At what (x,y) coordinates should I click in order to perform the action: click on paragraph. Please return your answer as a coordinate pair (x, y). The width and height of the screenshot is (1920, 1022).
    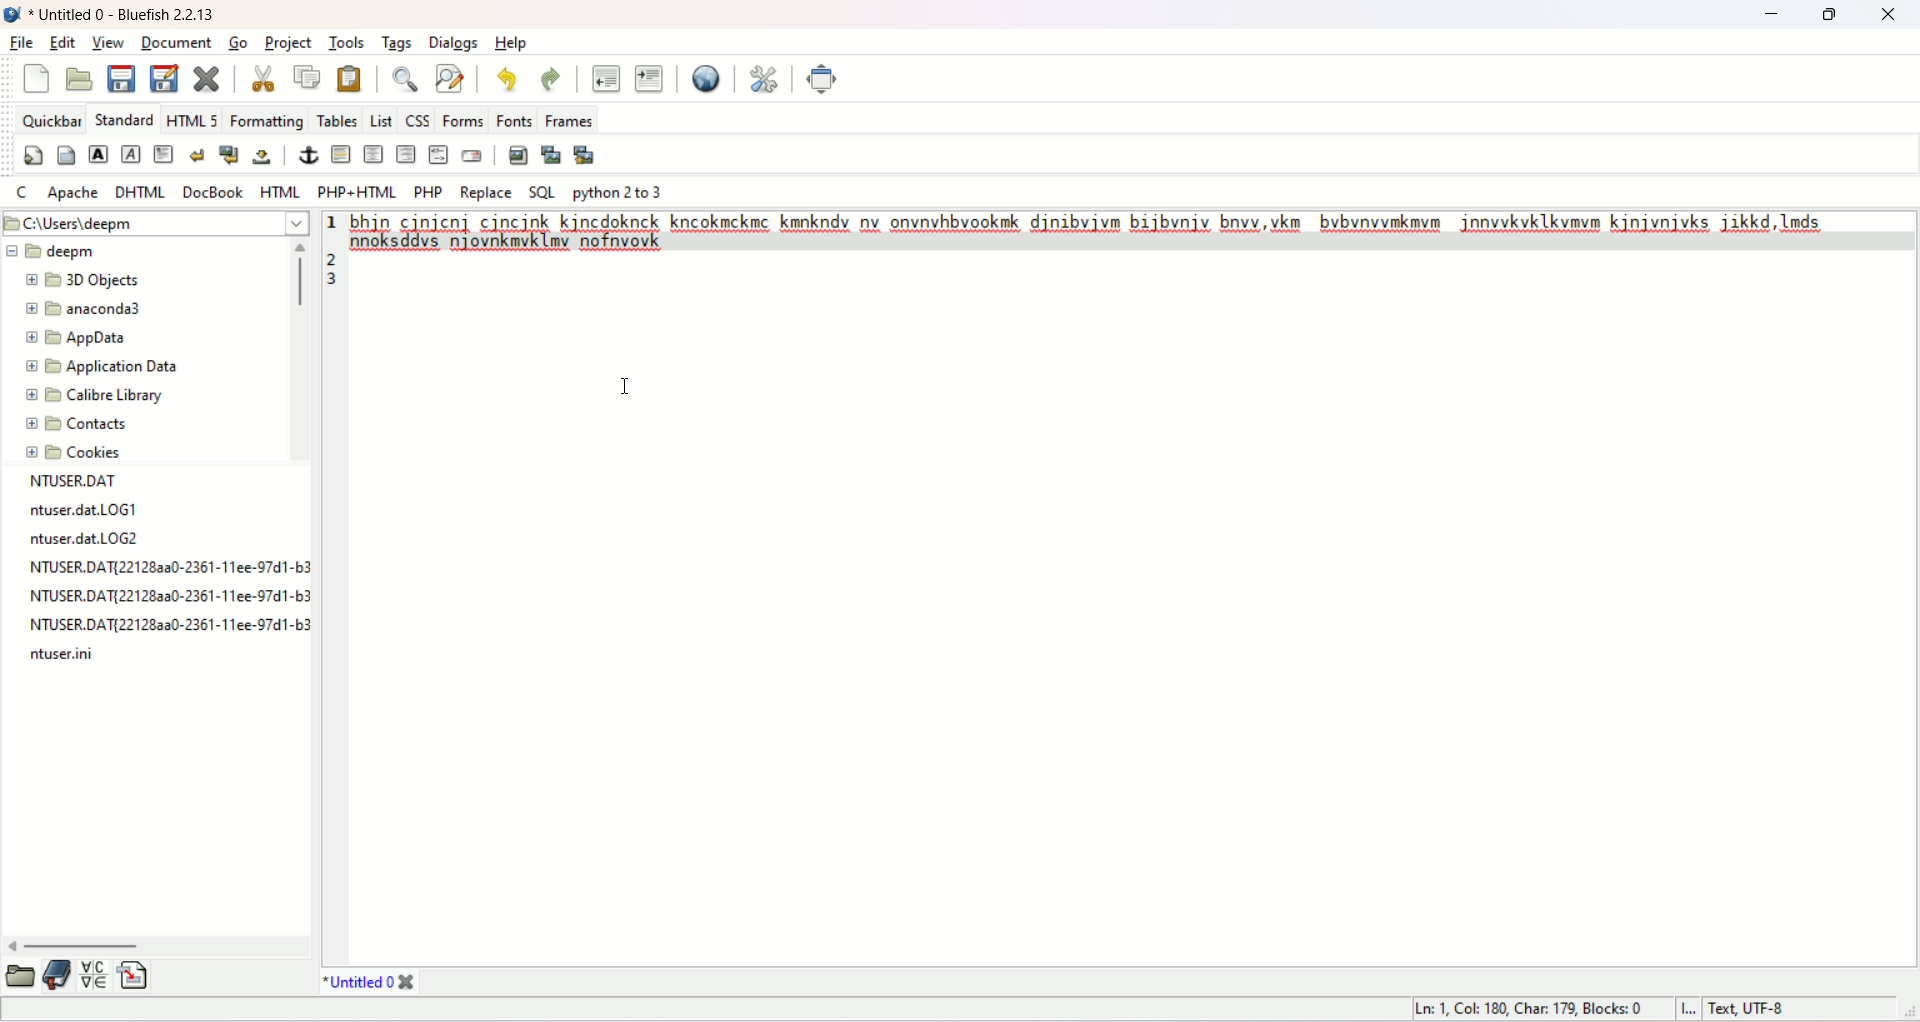
    Looking at the image, I should click on (165, 155).